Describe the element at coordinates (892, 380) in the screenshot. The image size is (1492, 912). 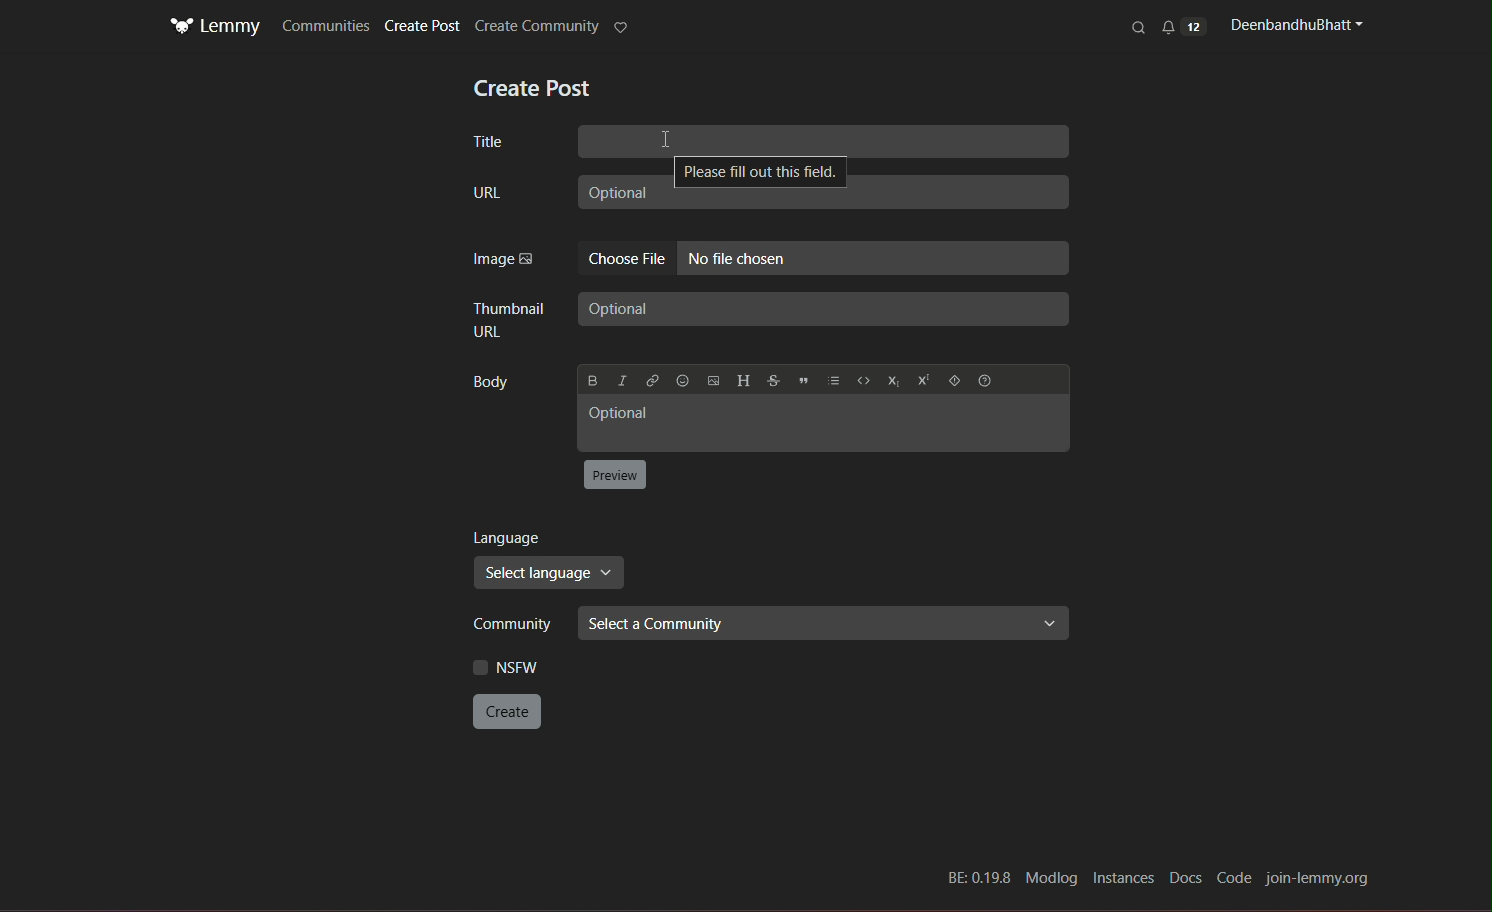
I see `subscript` at that location.